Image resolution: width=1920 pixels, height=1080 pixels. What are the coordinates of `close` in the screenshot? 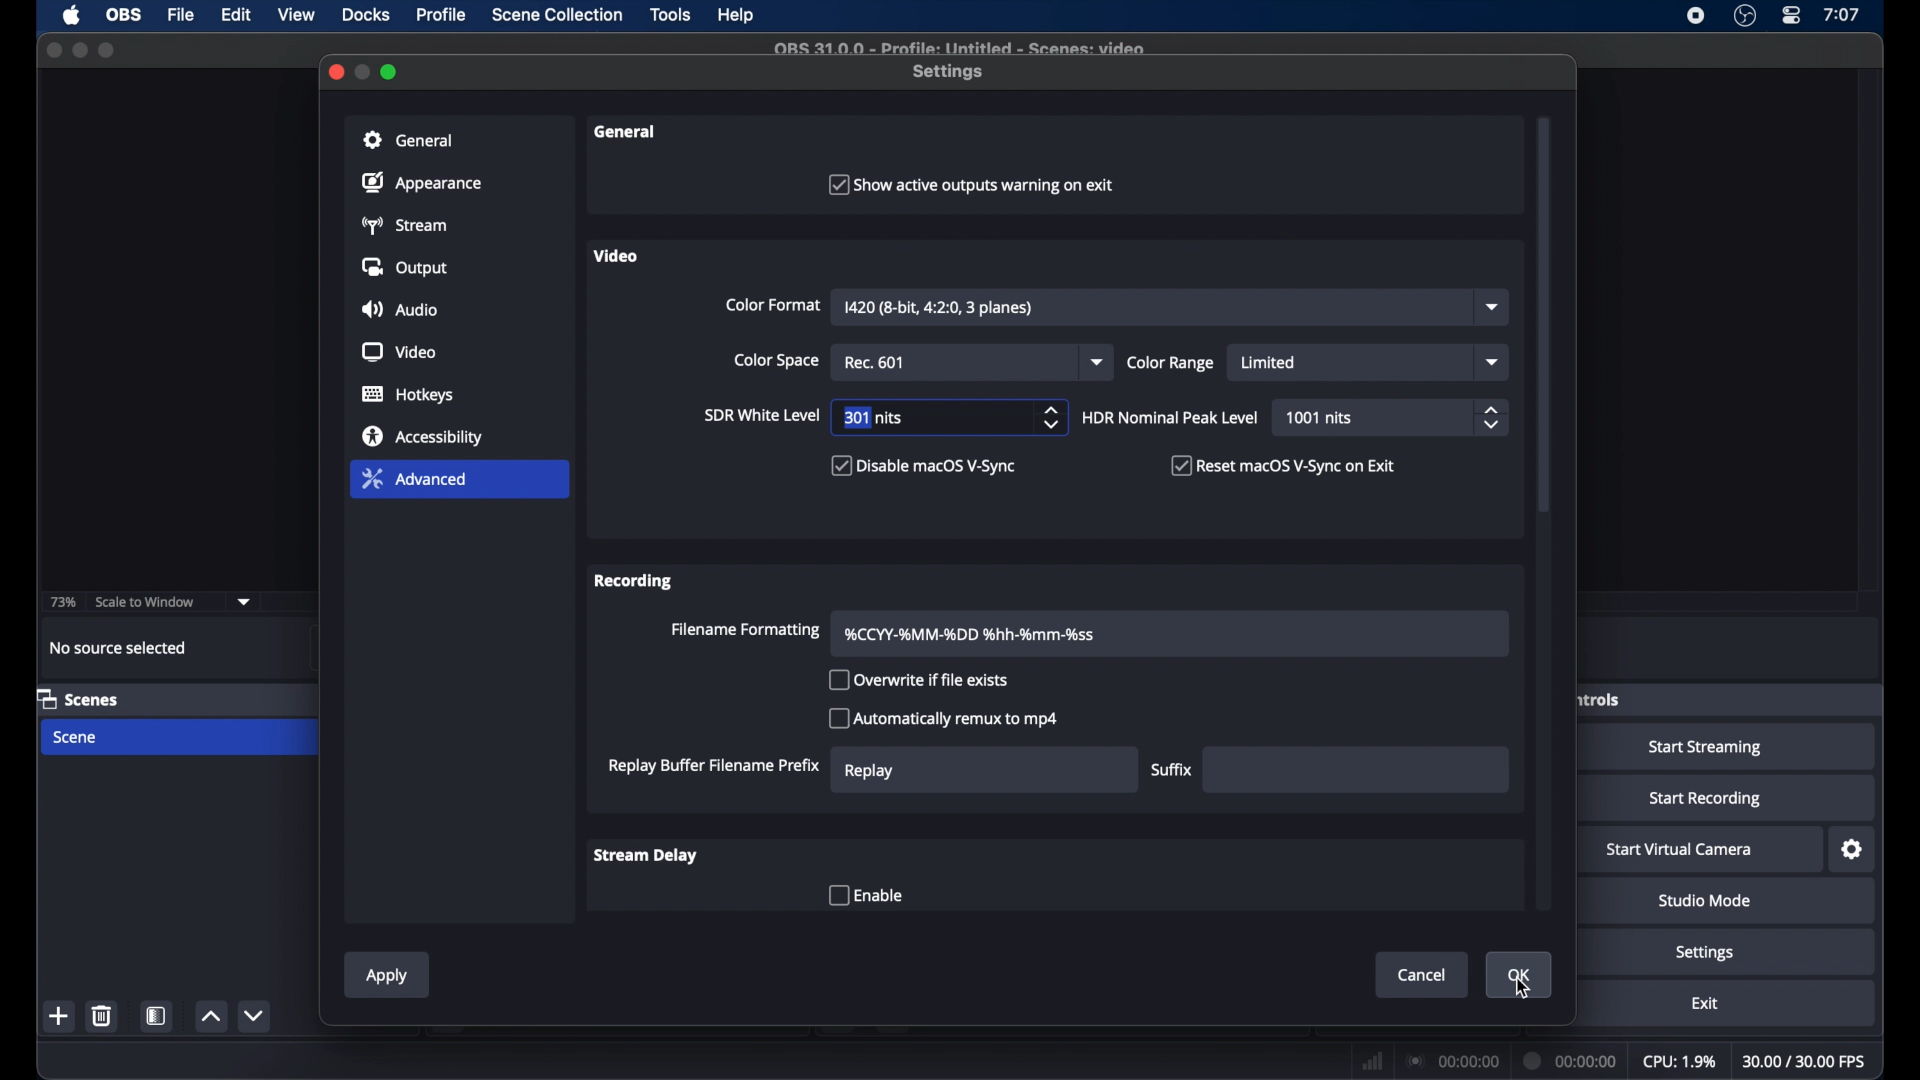 It's located at (334, 72).